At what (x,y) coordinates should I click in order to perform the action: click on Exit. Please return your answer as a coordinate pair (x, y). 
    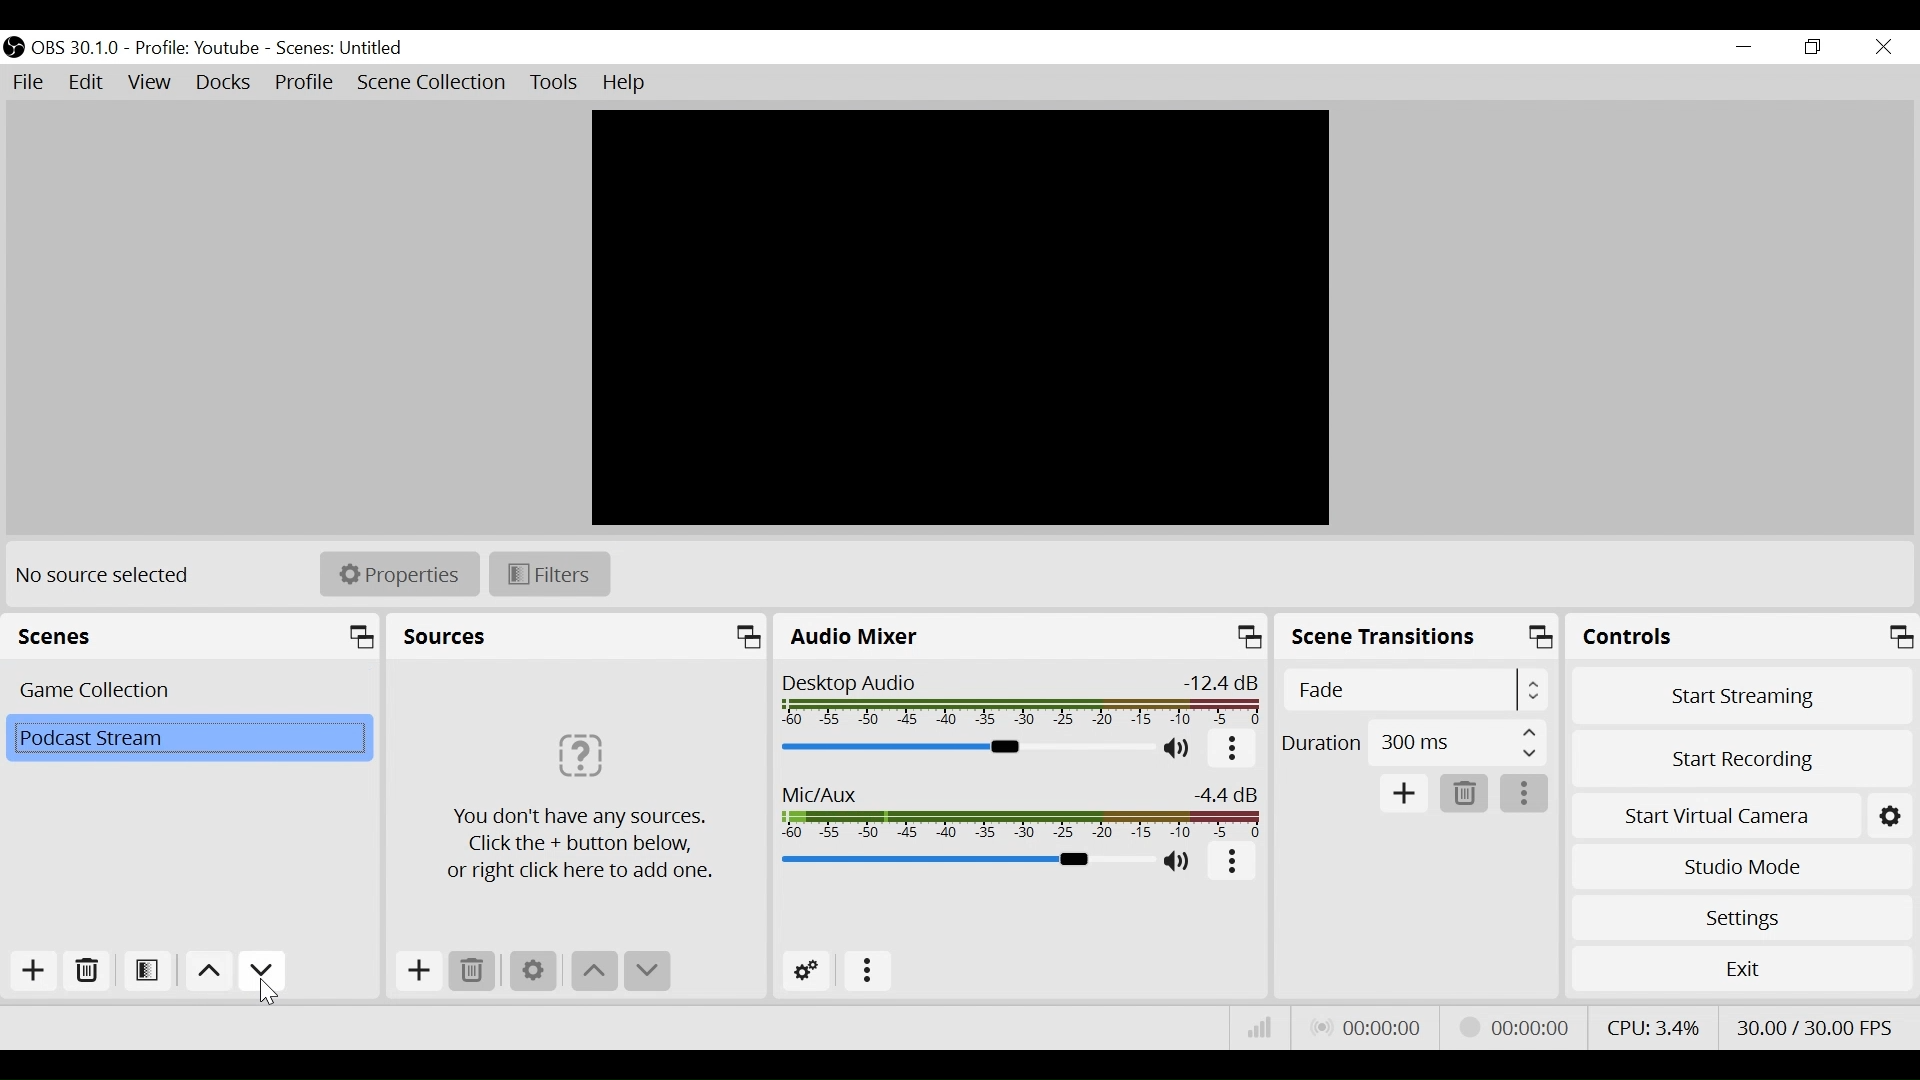
    Looking at the image, I should click on (1742, 968).